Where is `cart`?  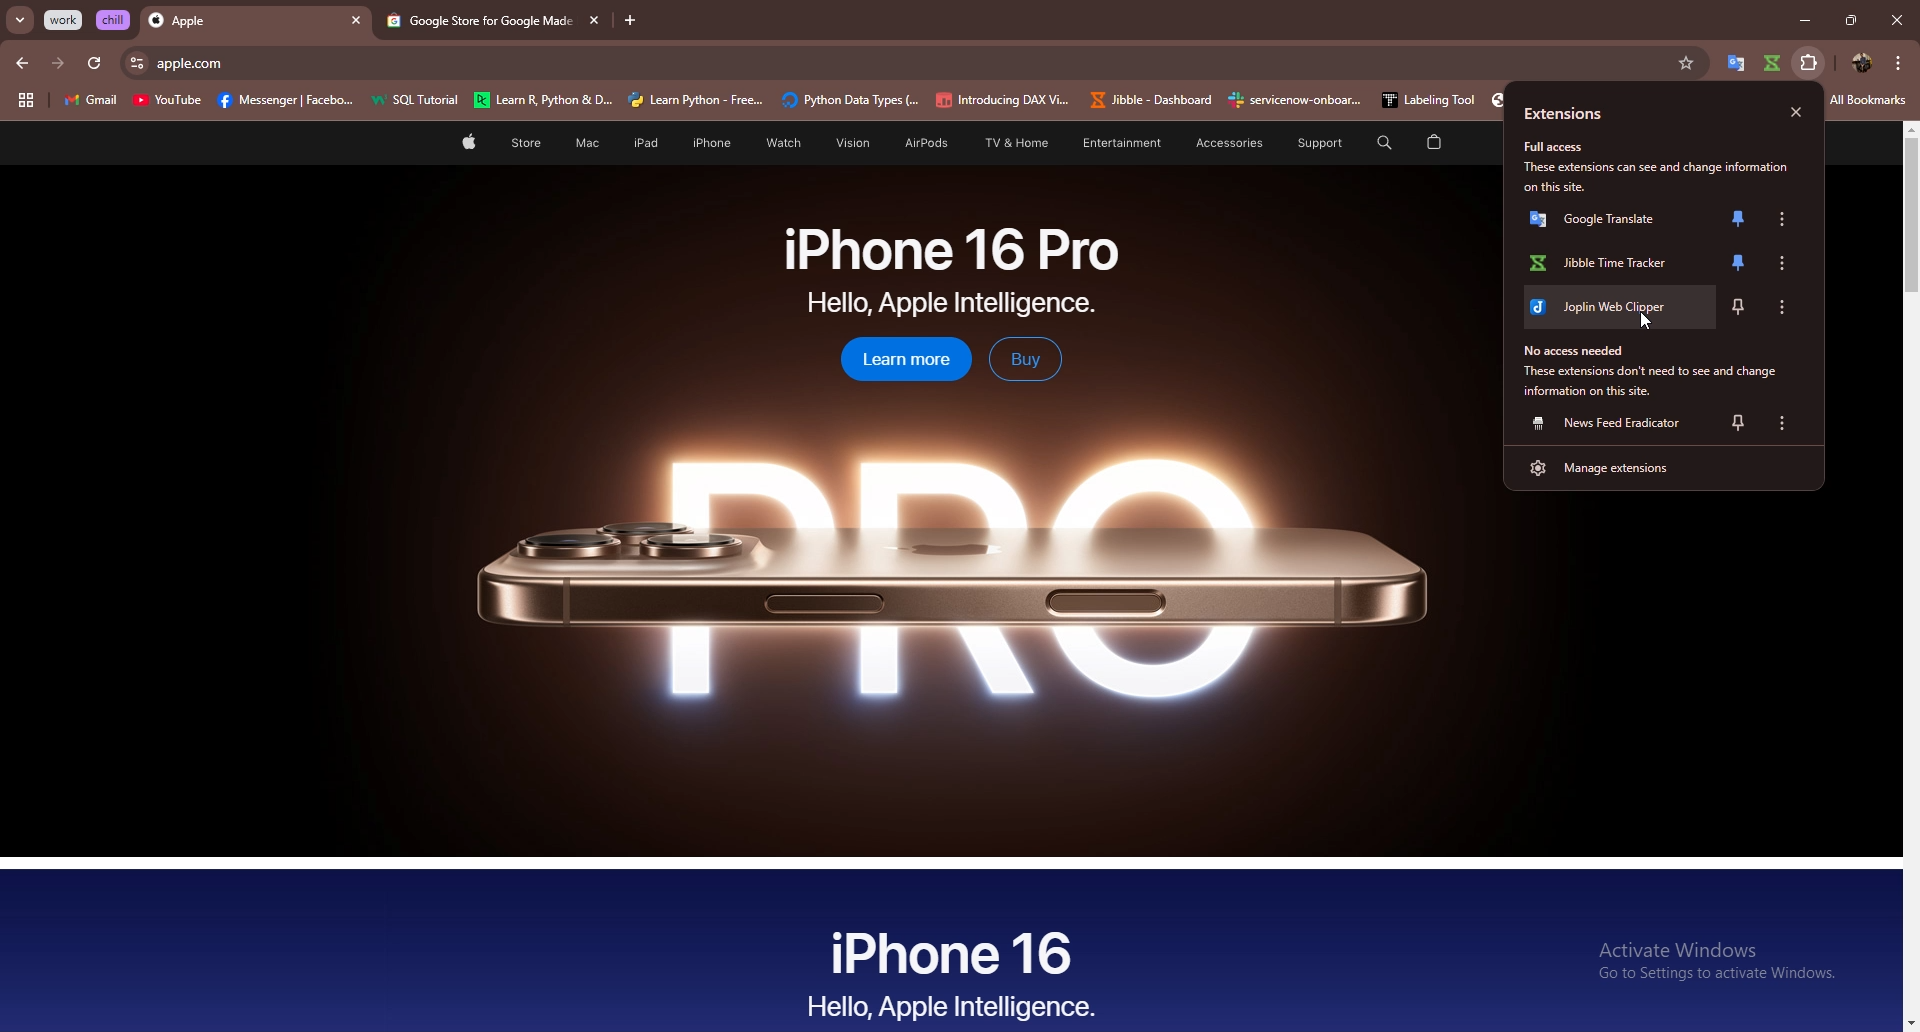
cart is located at coordinates (1434, 143).